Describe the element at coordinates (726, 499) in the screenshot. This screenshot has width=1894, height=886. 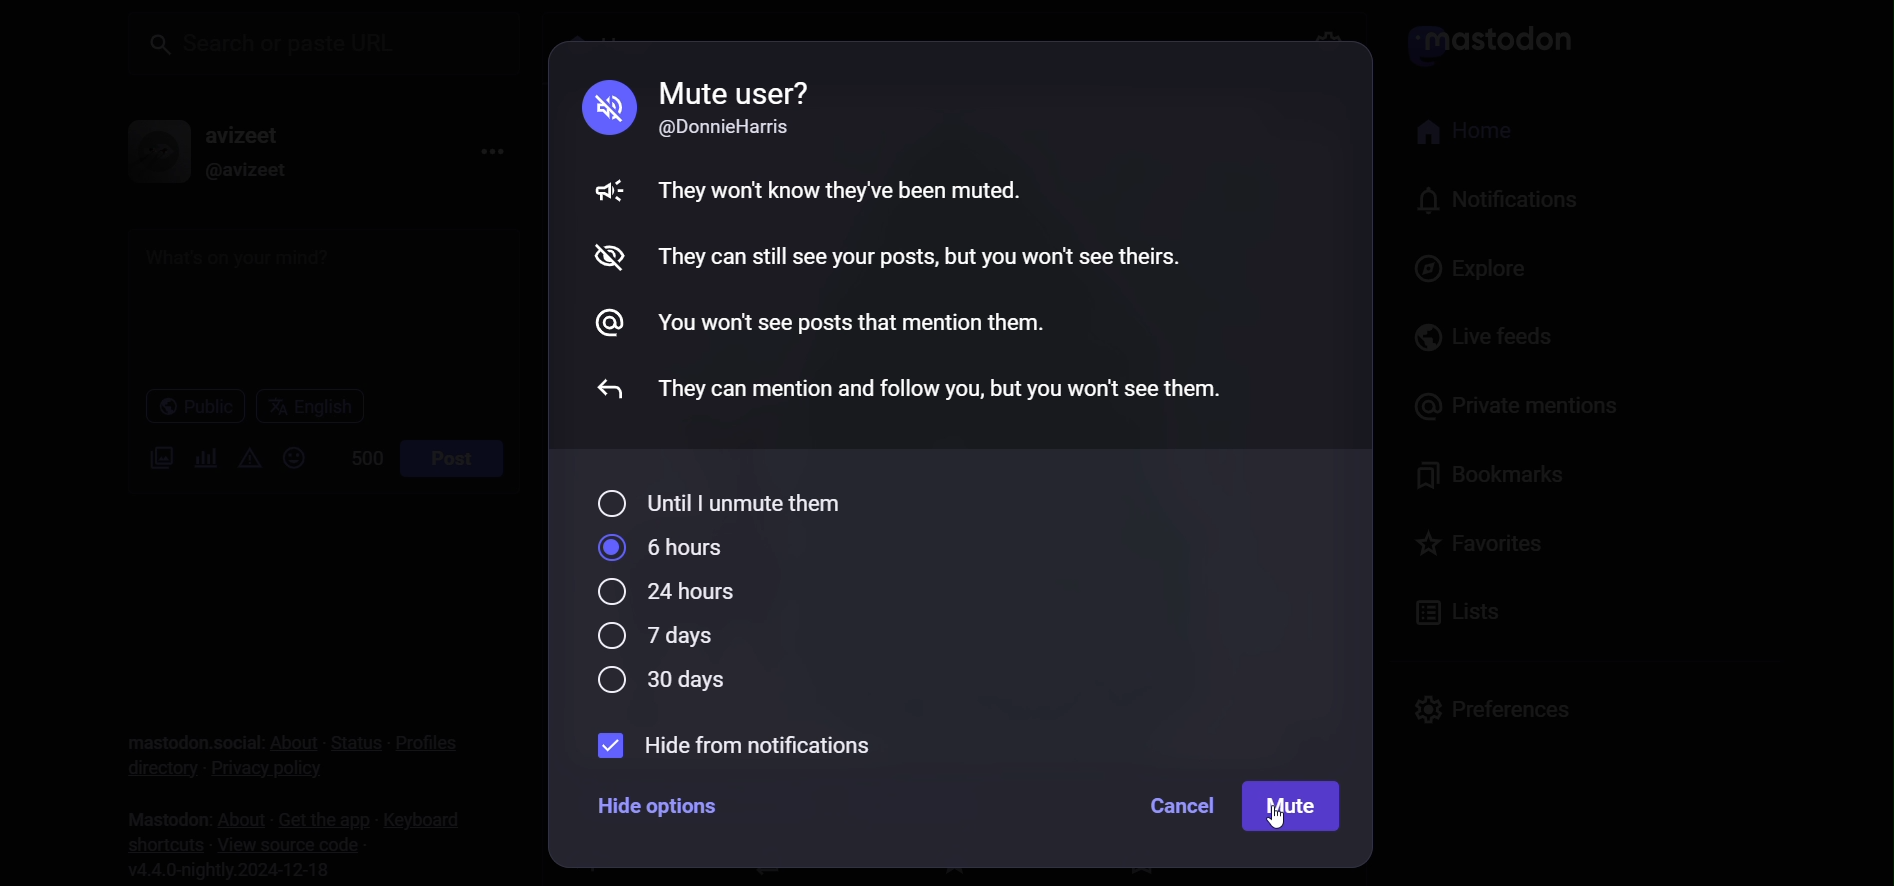
I see `until I unmute them` at that location.